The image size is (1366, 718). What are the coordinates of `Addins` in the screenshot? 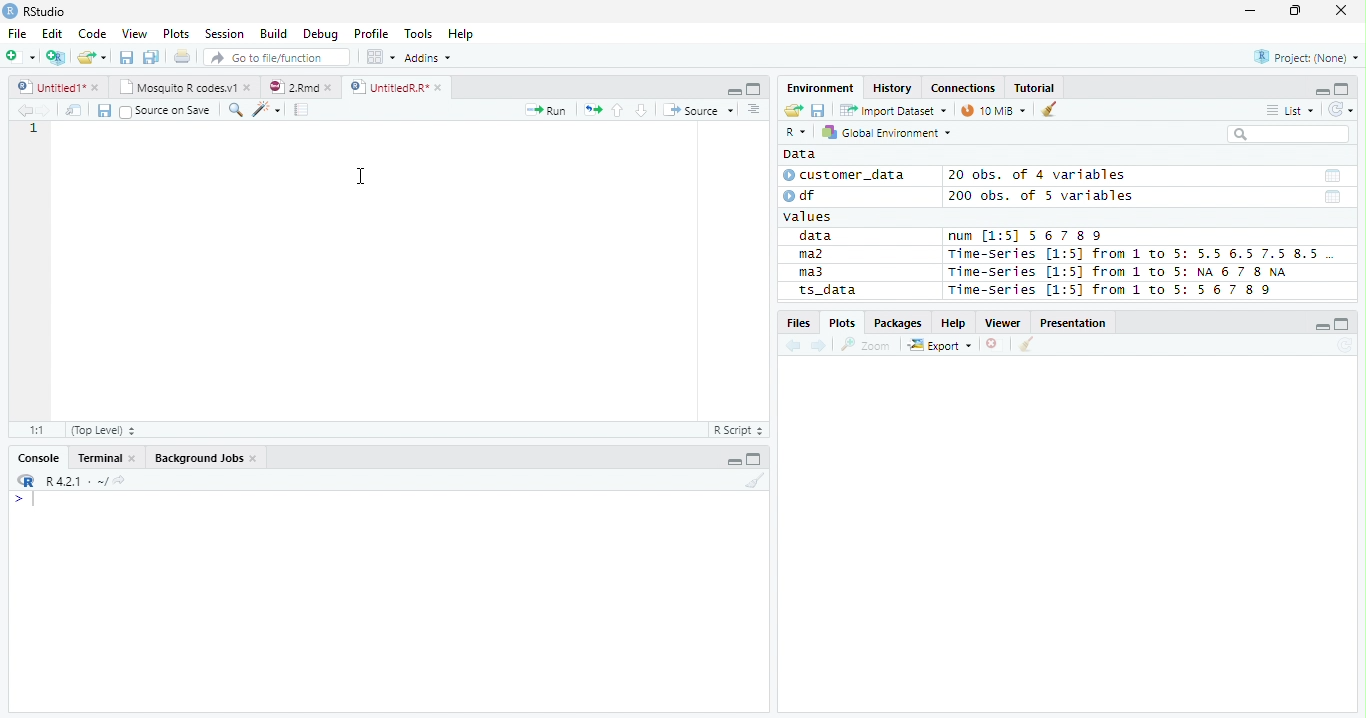 It's located at (430, 57).